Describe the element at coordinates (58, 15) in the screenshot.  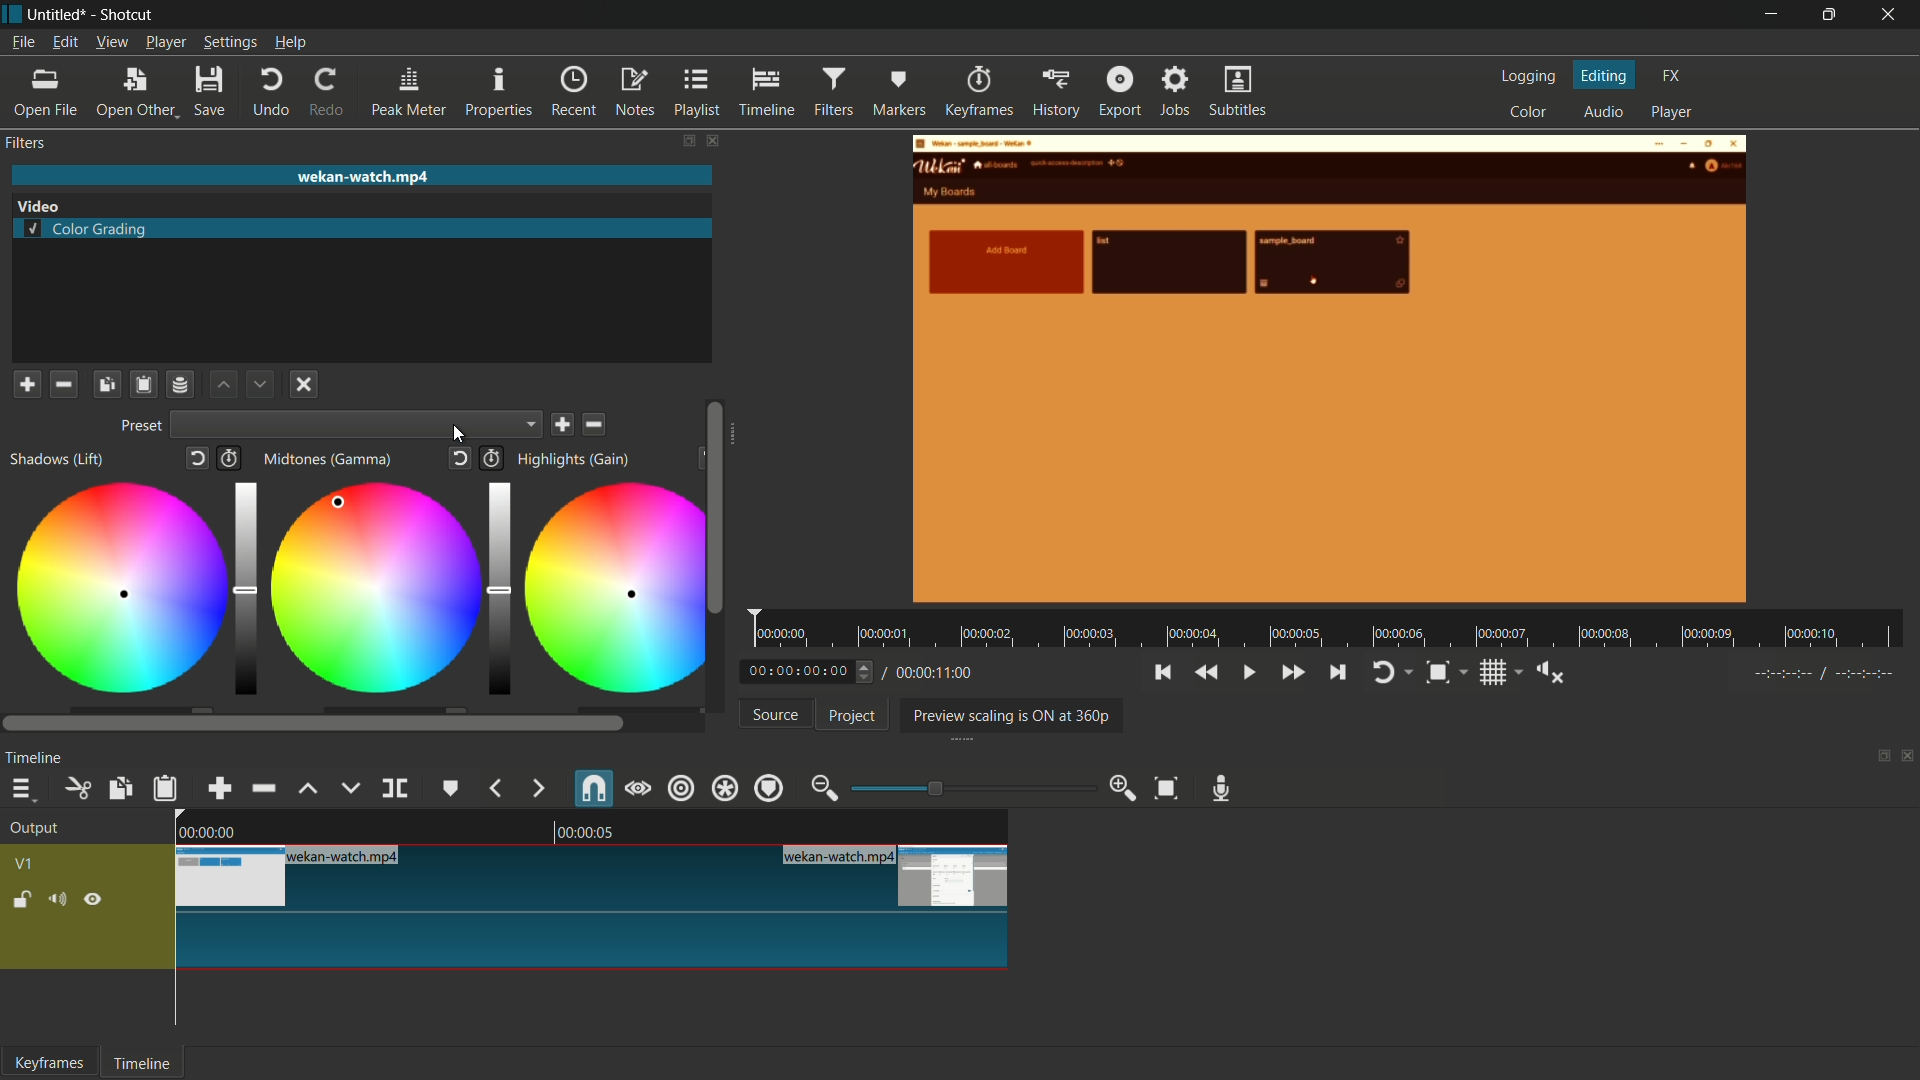
I see `project name` at that location.